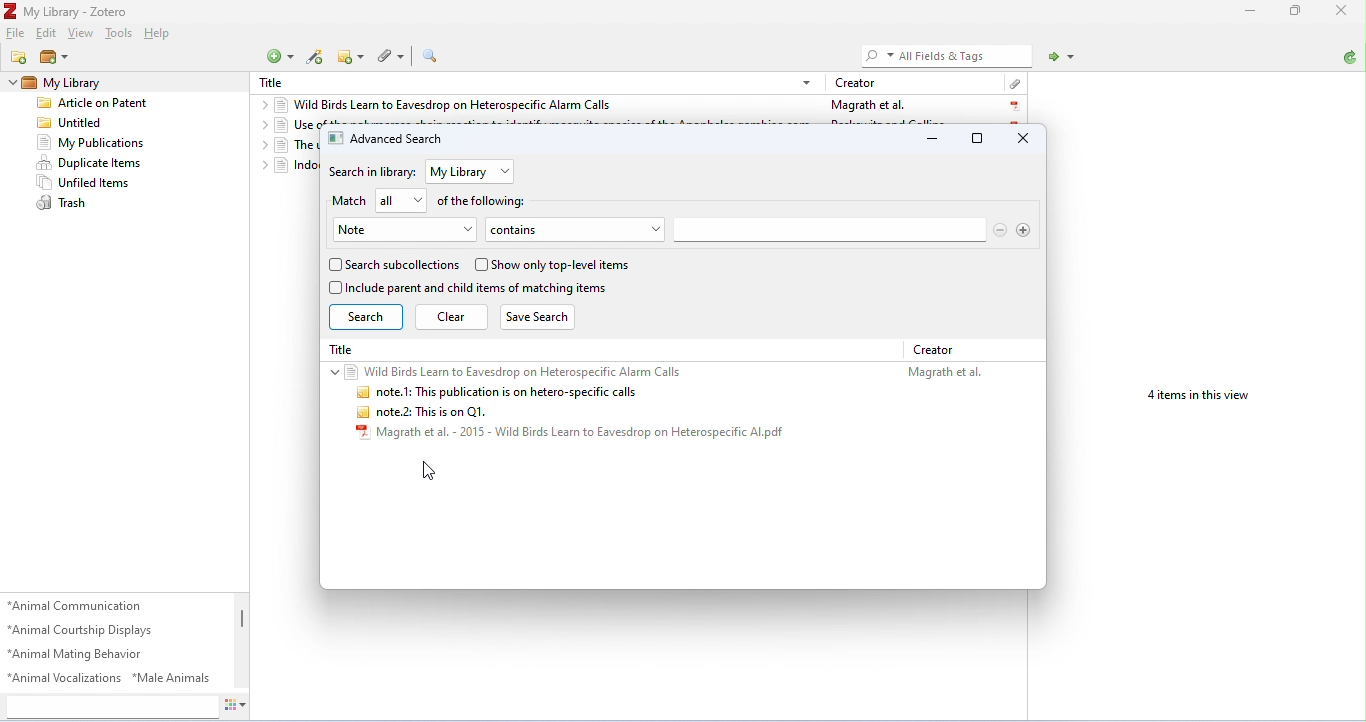 This screenshot has height=722, width=1366. Describe the element at coordinates (83, 631) in the screenshot. I see `animal courtship displays` at that location.